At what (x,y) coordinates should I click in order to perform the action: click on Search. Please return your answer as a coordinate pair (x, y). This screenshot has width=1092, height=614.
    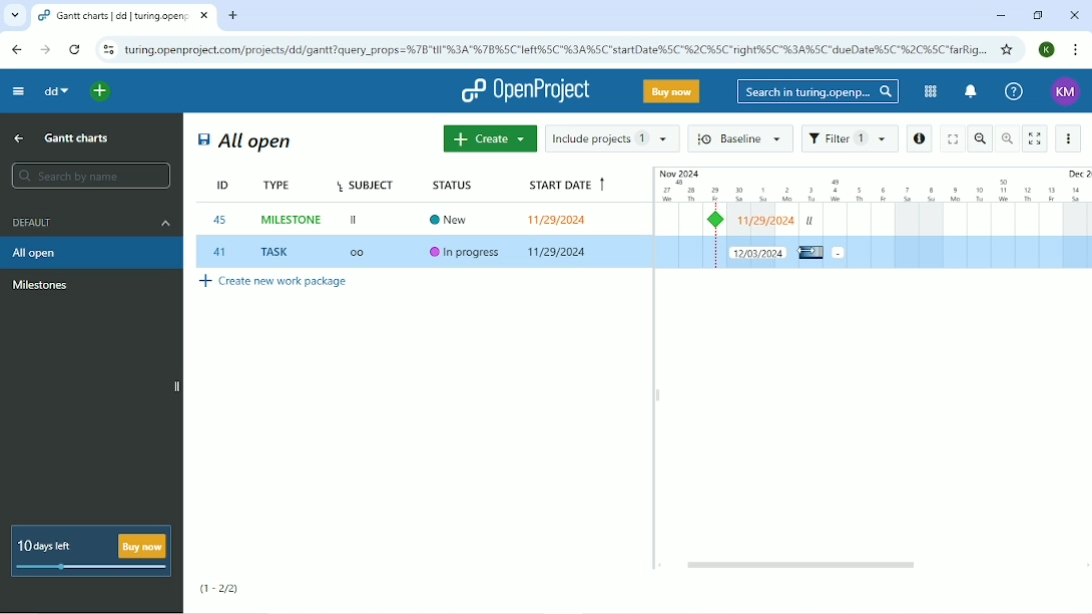
    Looking at the image, I should click on (817, 92).